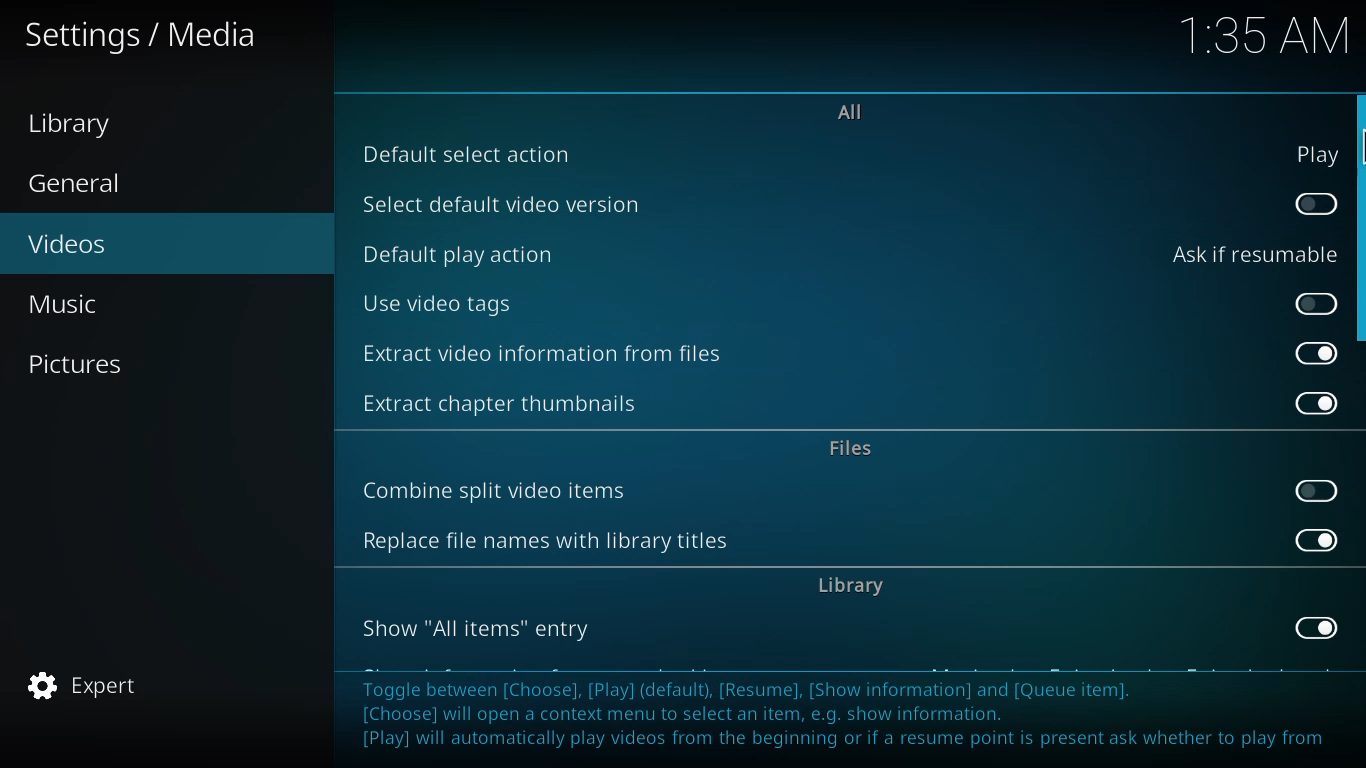 Image resolution: width=1366 pixels, height=768 pixels. I want to click on enable, so click(1316, 306).